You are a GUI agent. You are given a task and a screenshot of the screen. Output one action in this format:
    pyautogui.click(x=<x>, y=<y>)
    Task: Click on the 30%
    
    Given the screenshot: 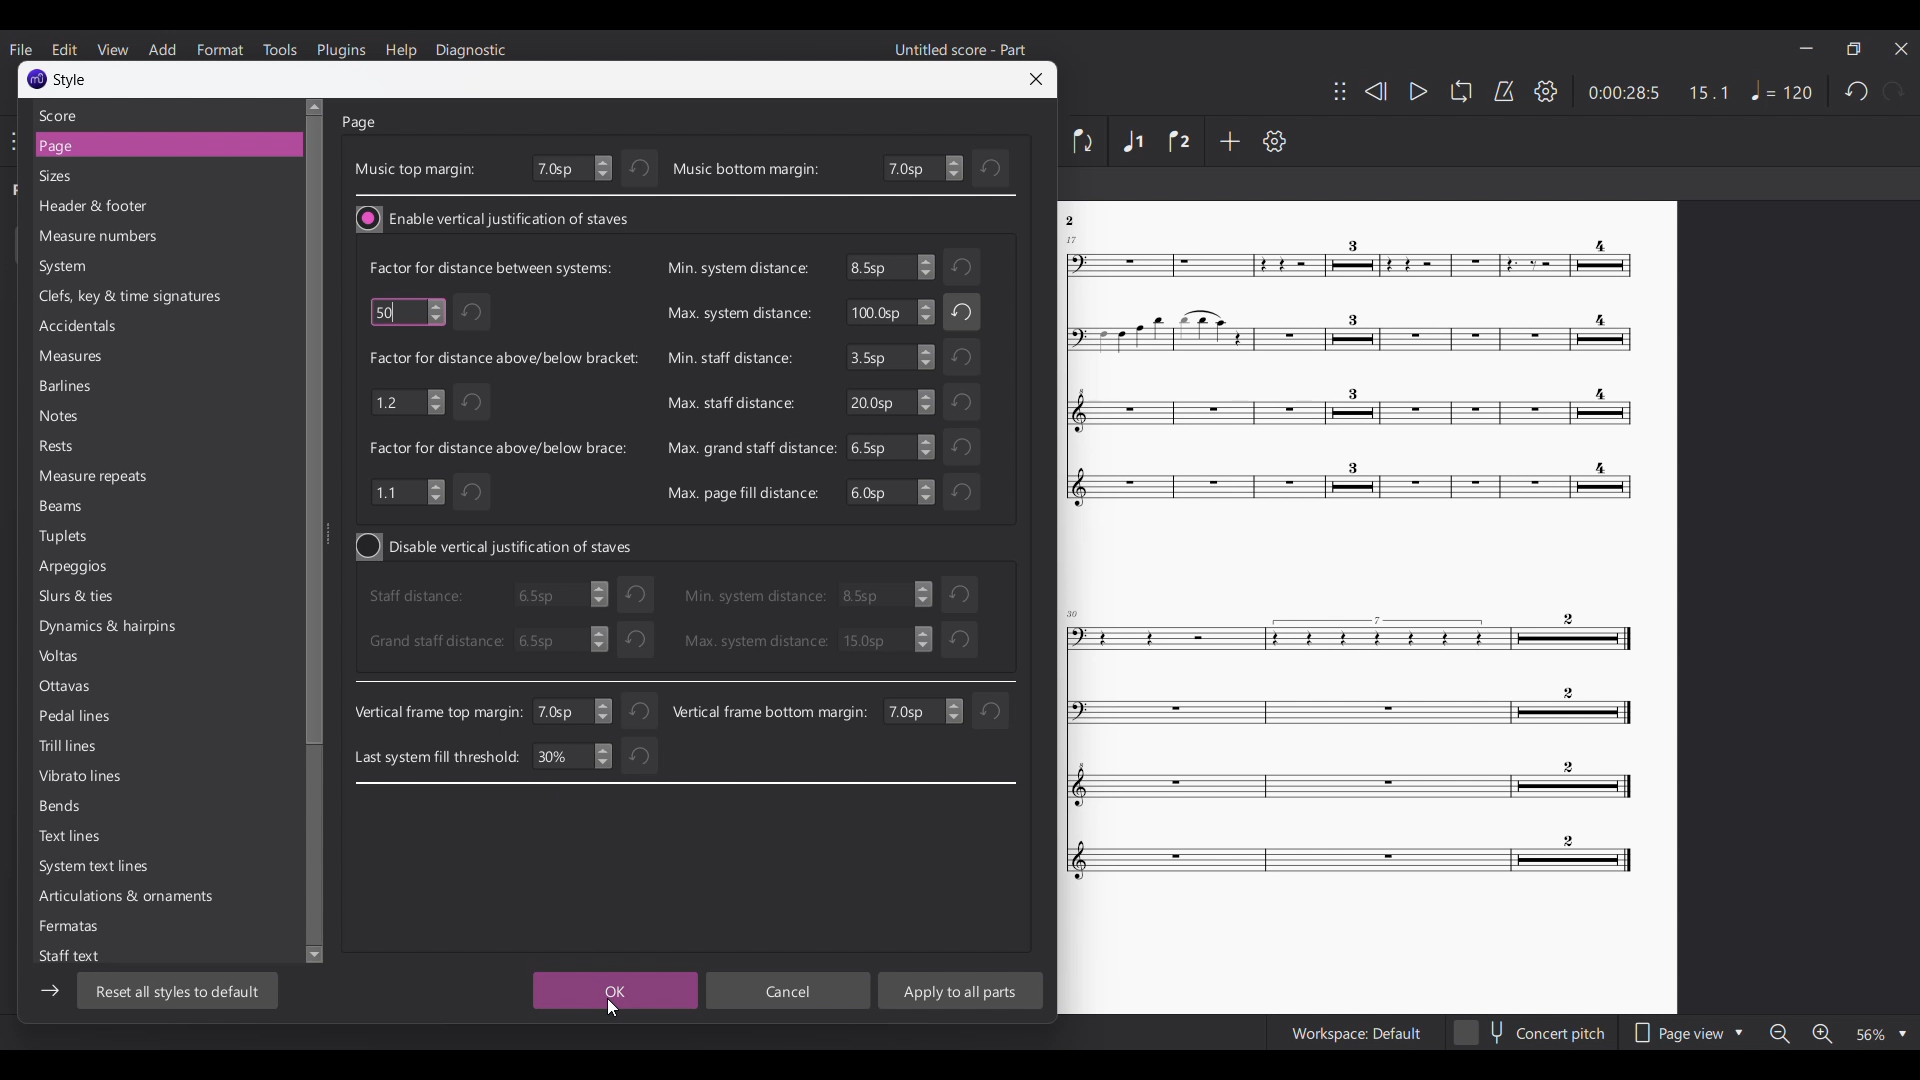 What is the action you would take?
    pyautogui.click(x=571, y=758)
    